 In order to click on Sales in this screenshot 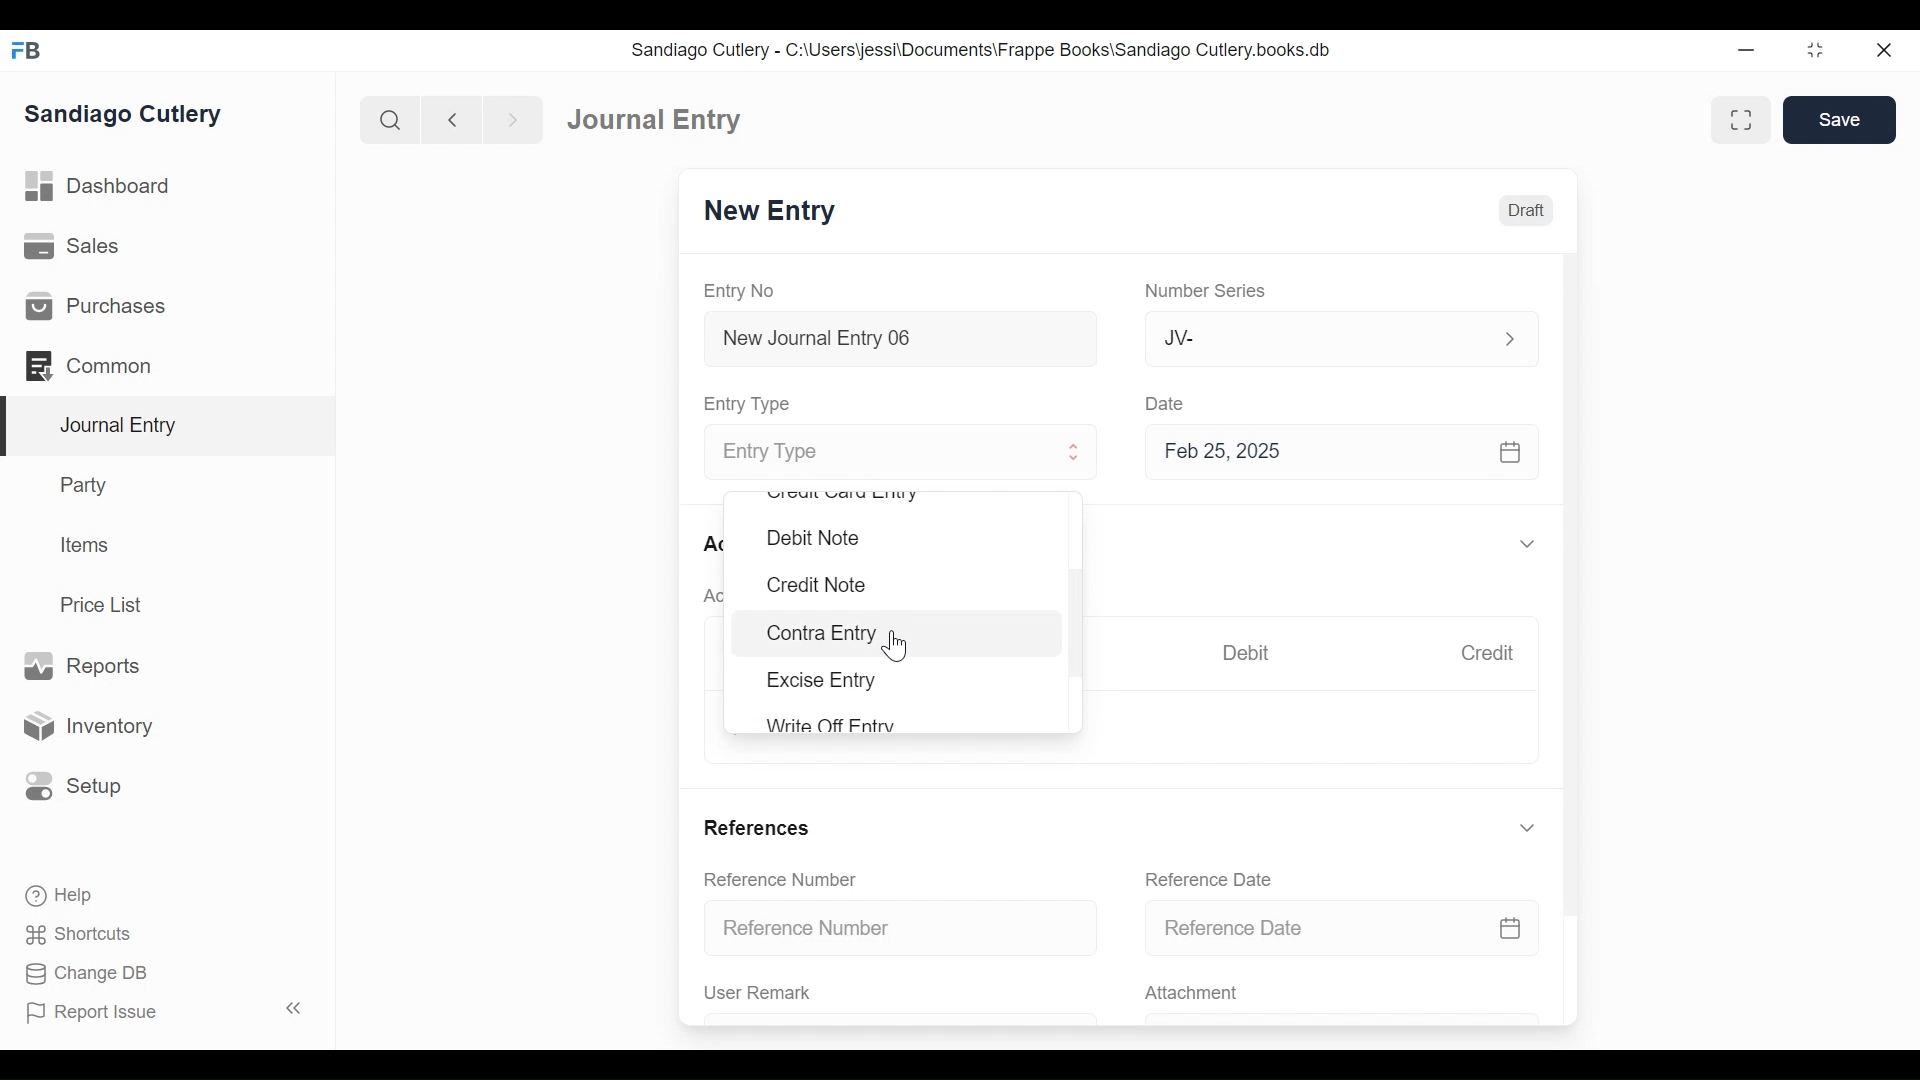, I will do `click(79, 247)`.